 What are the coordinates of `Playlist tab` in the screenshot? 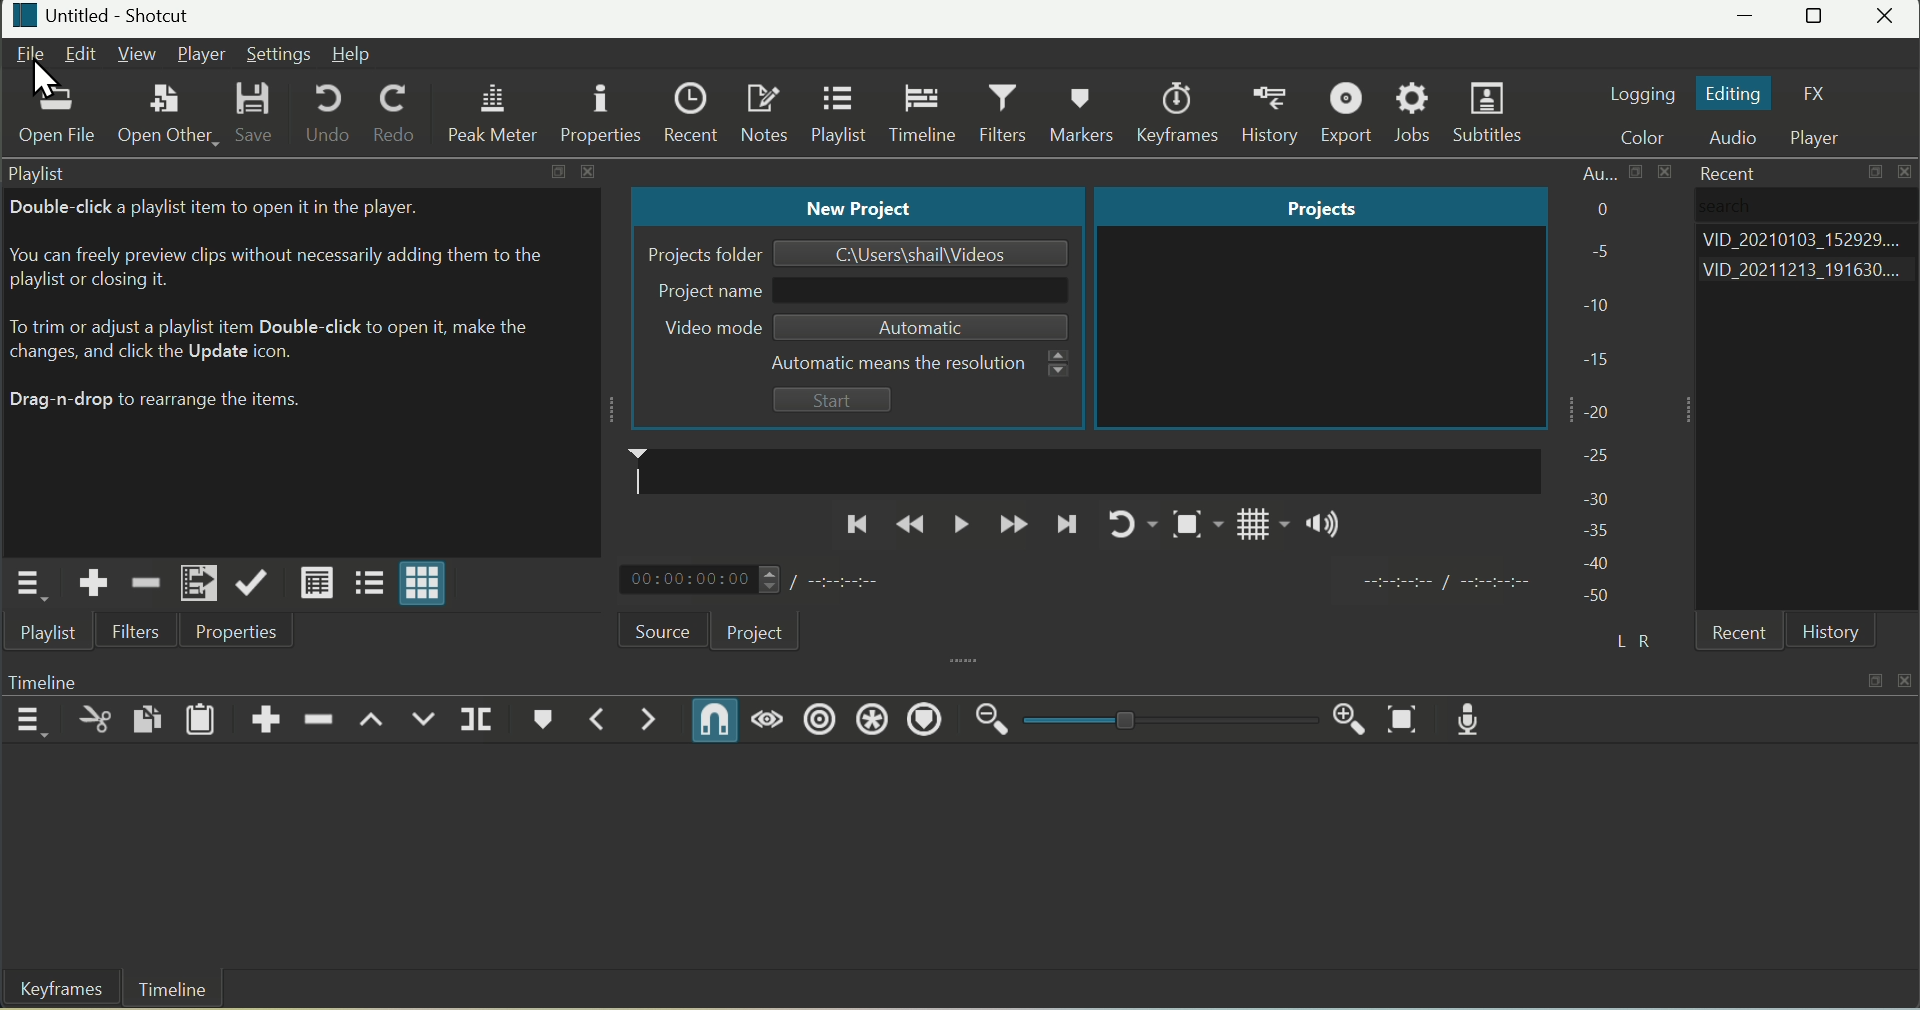 It's located at (299, 359).